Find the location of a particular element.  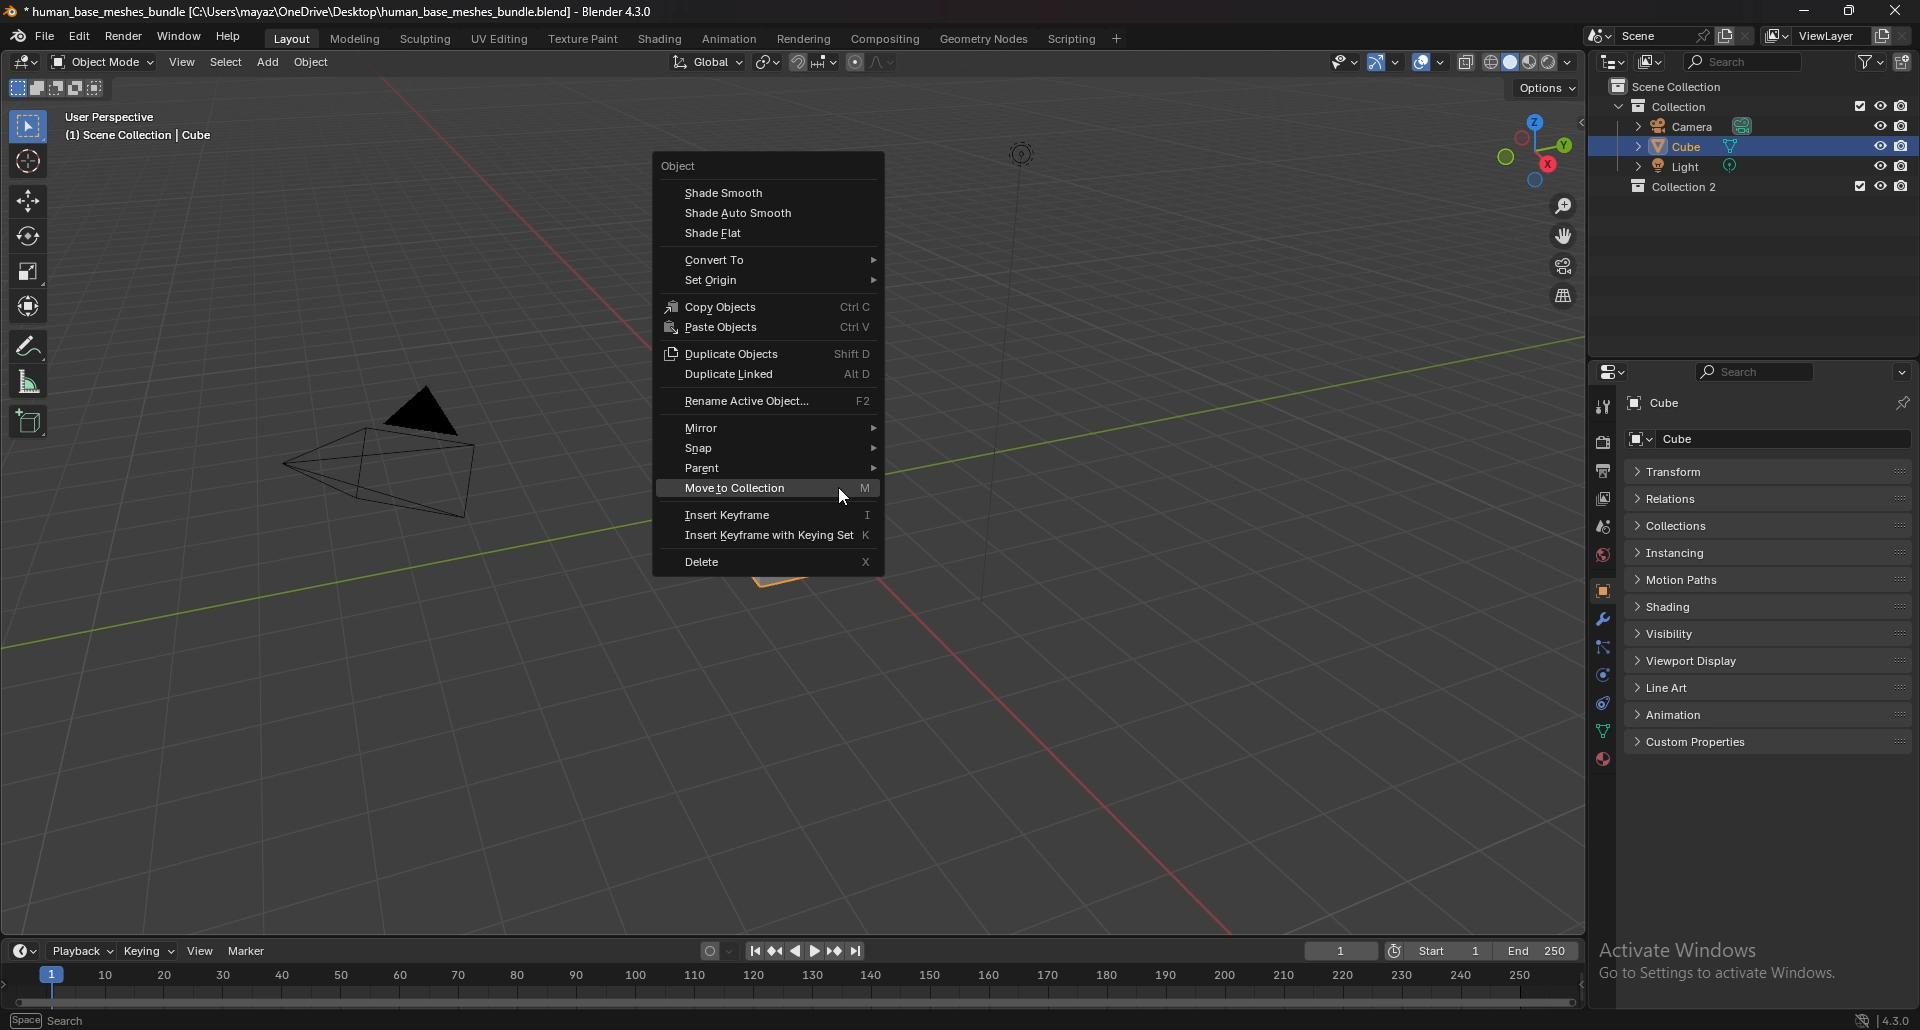

transform is located at coordinates (1699, 471).